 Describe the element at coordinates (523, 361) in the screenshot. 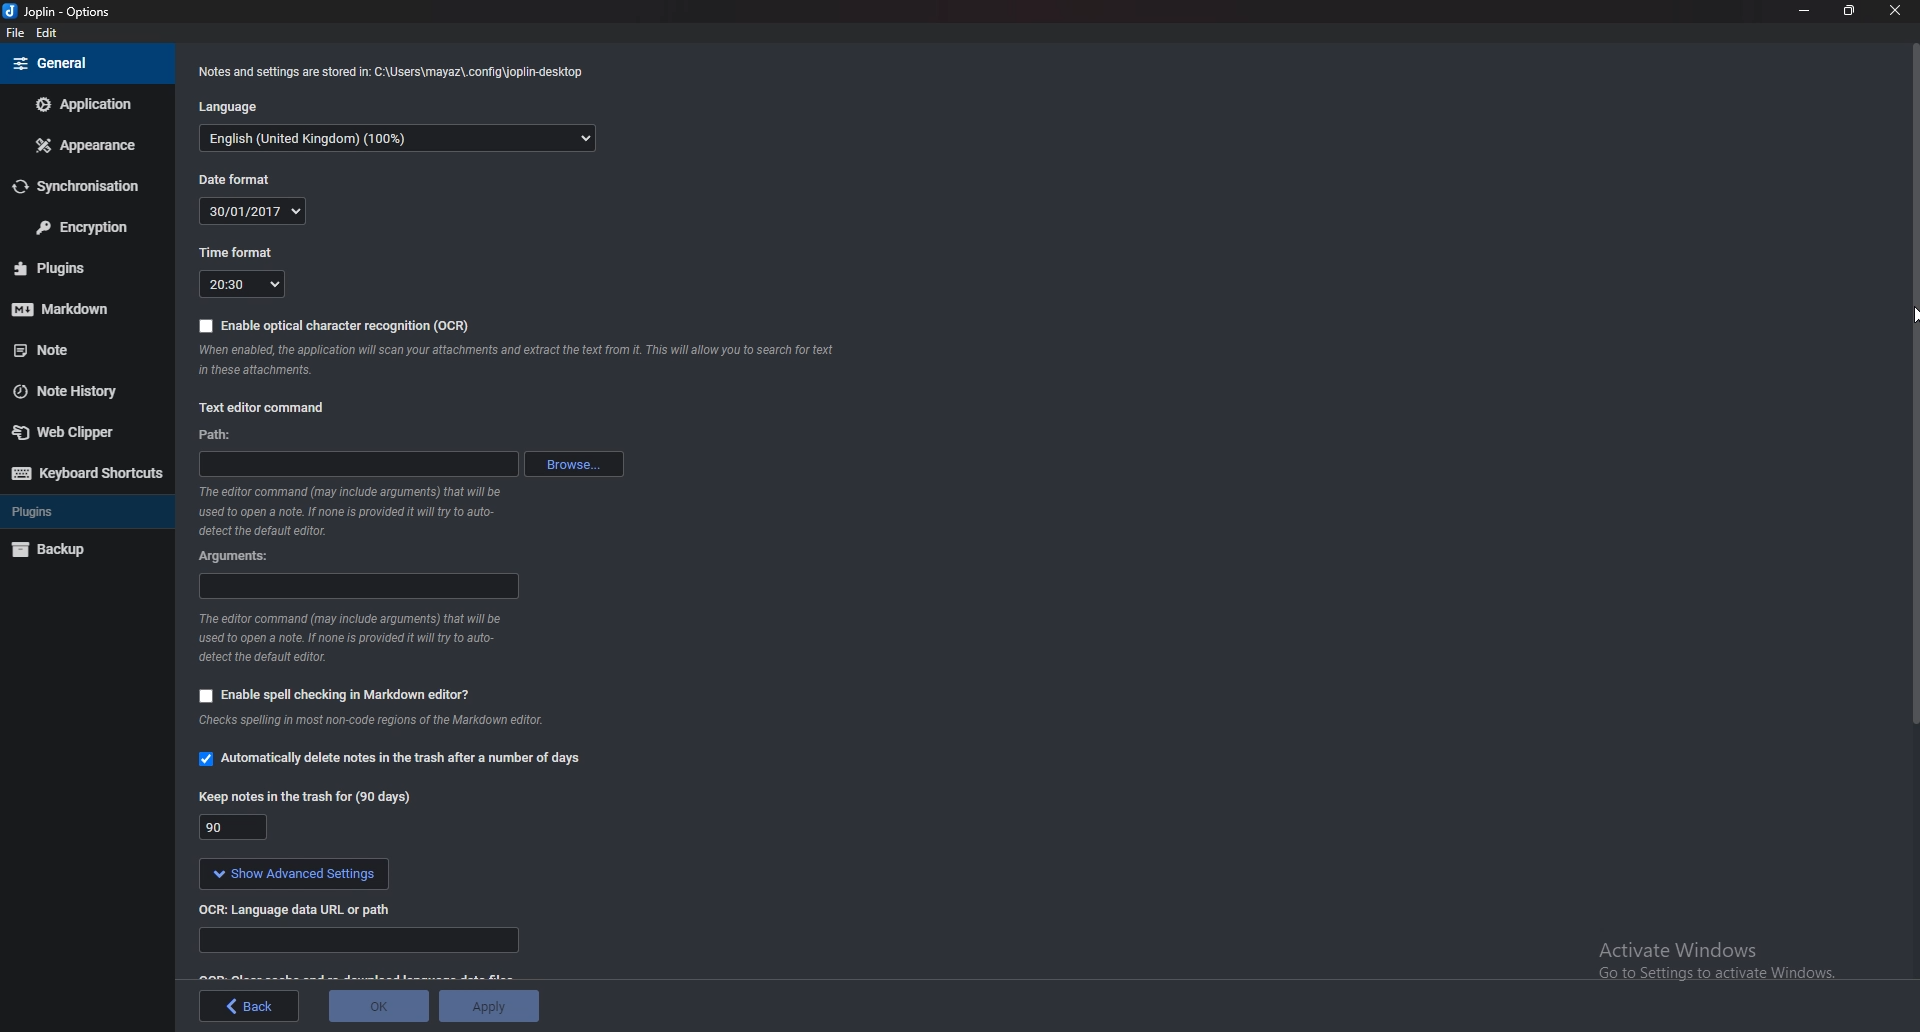

I see `Info` at that location.